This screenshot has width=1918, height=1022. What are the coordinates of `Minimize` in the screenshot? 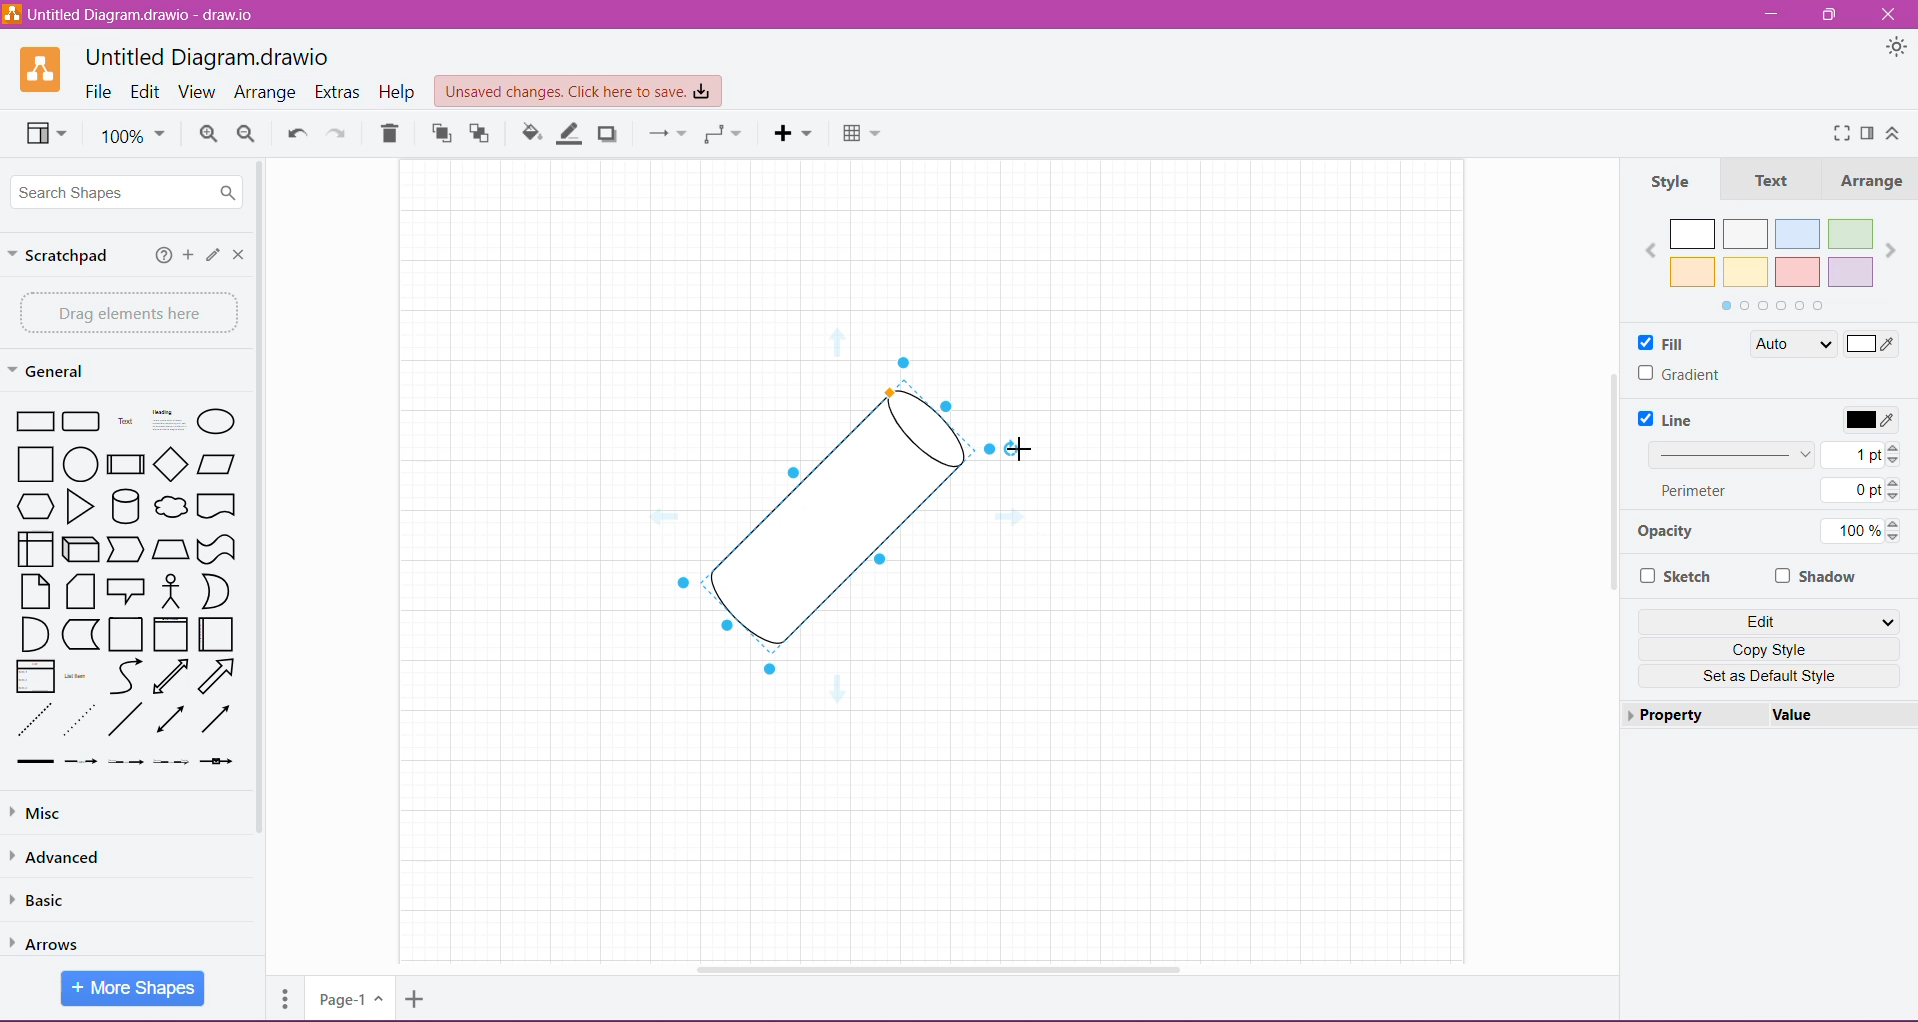 It's located at (1773, 14).